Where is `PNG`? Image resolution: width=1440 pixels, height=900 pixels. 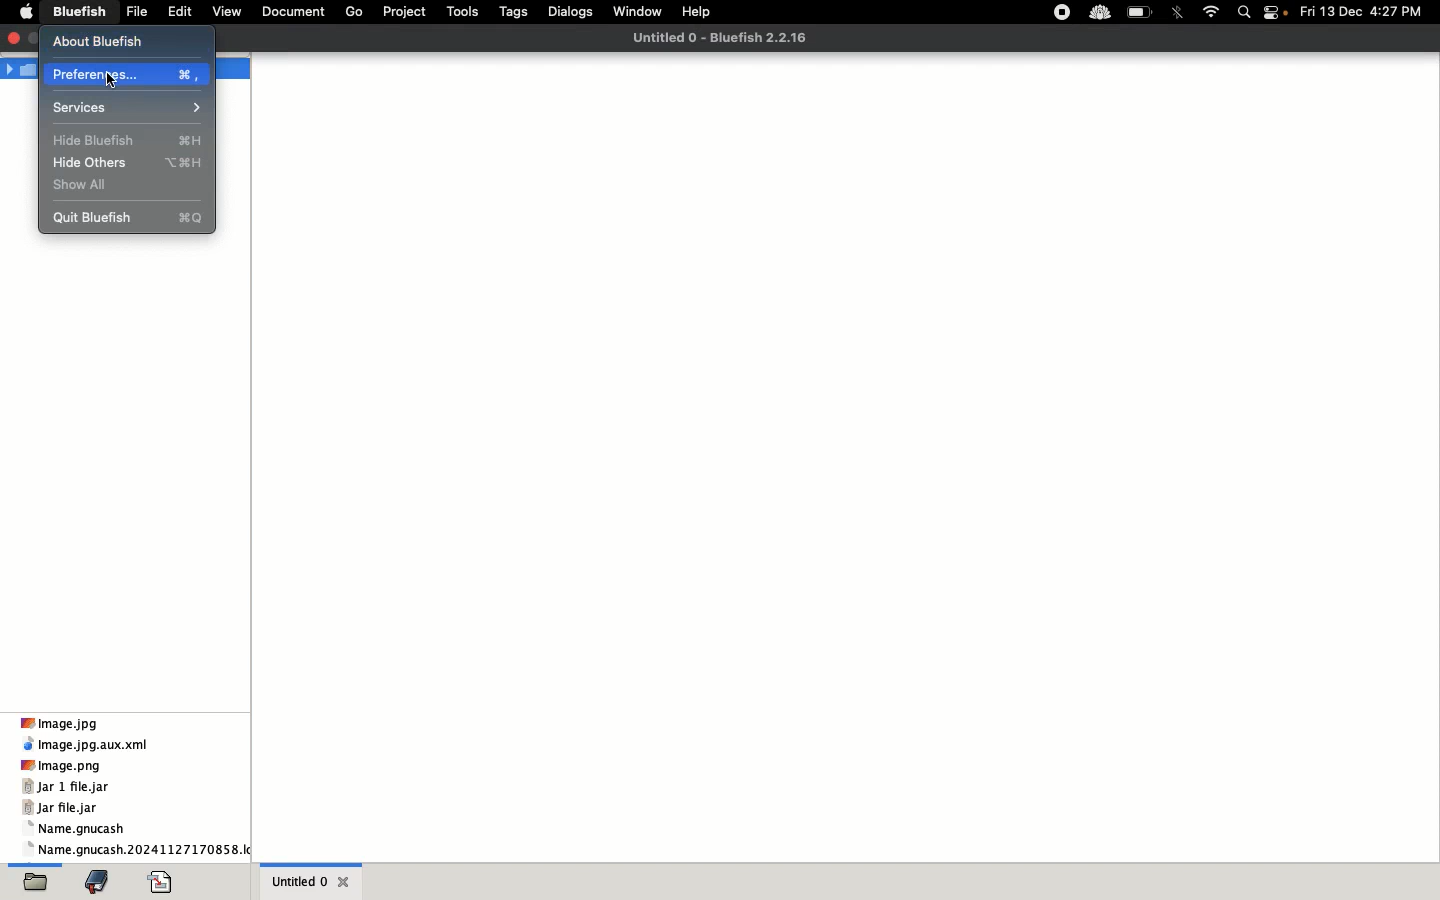 PNG is located at coordinates (63, 765).